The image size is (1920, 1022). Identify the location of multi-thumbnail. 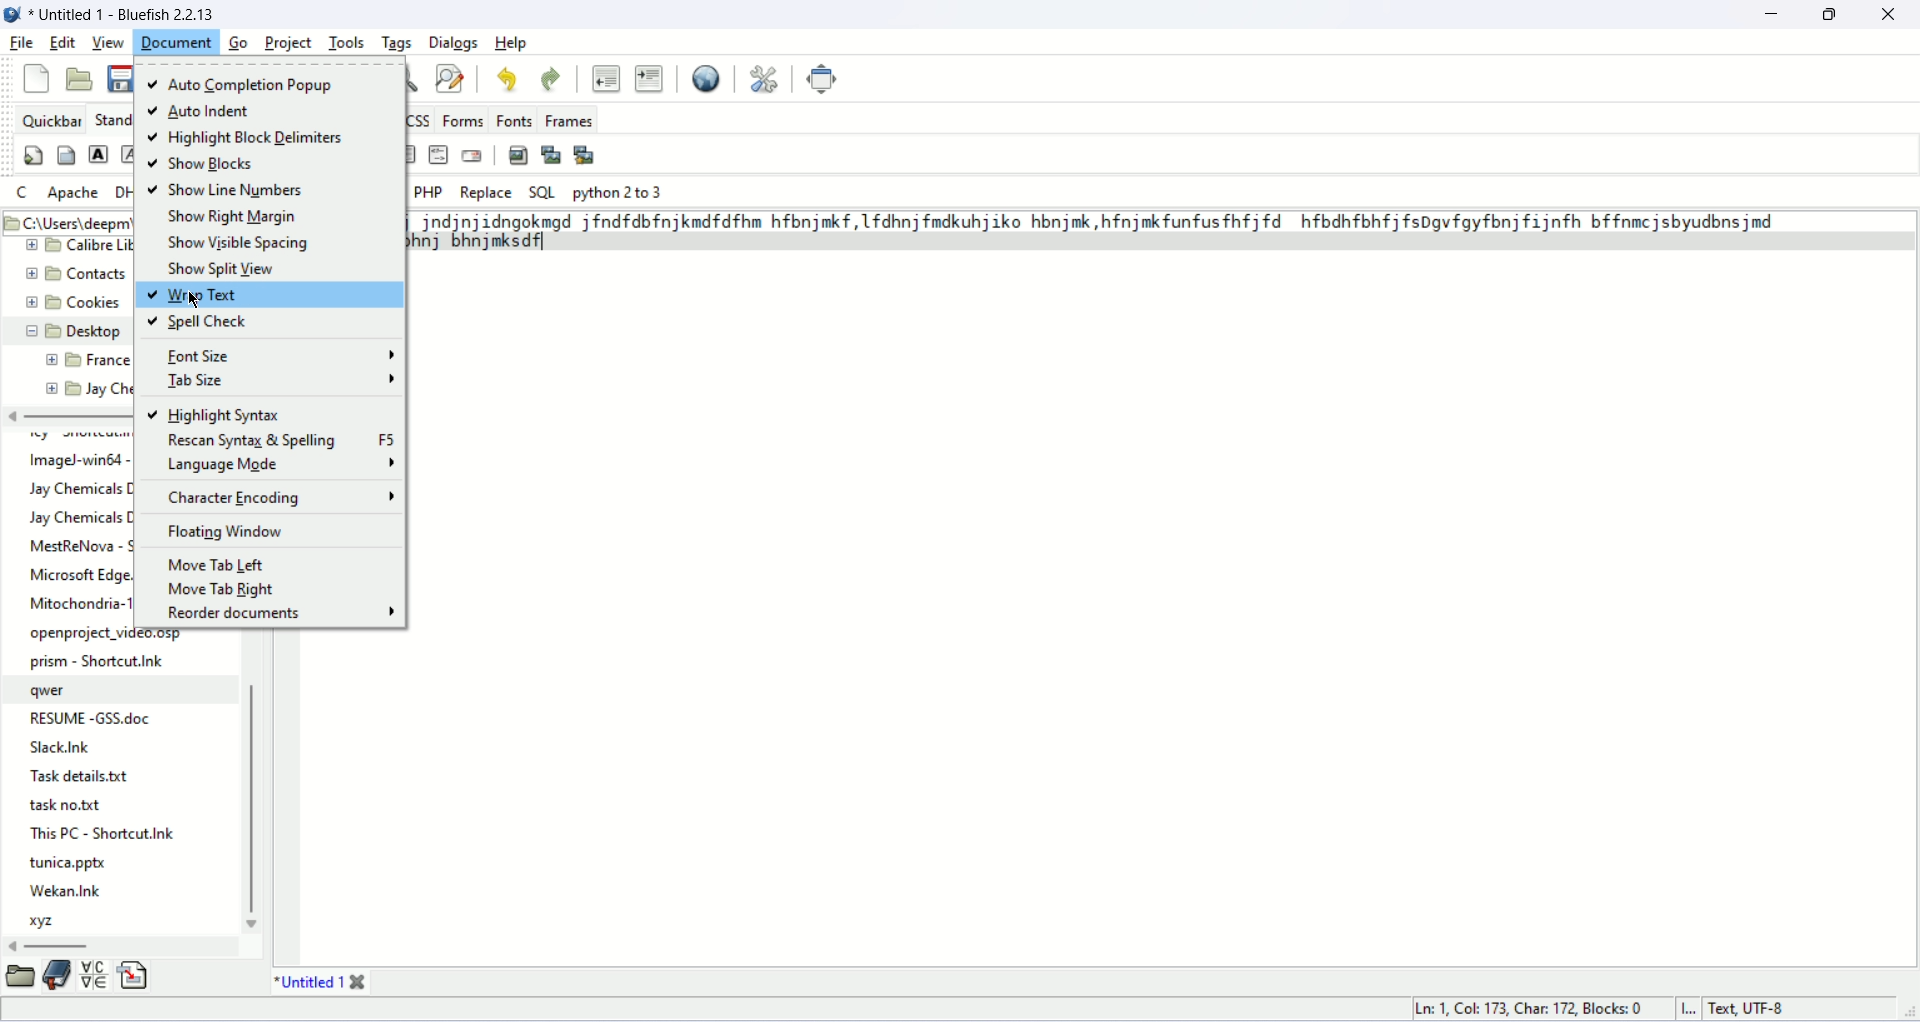
(584, 155).